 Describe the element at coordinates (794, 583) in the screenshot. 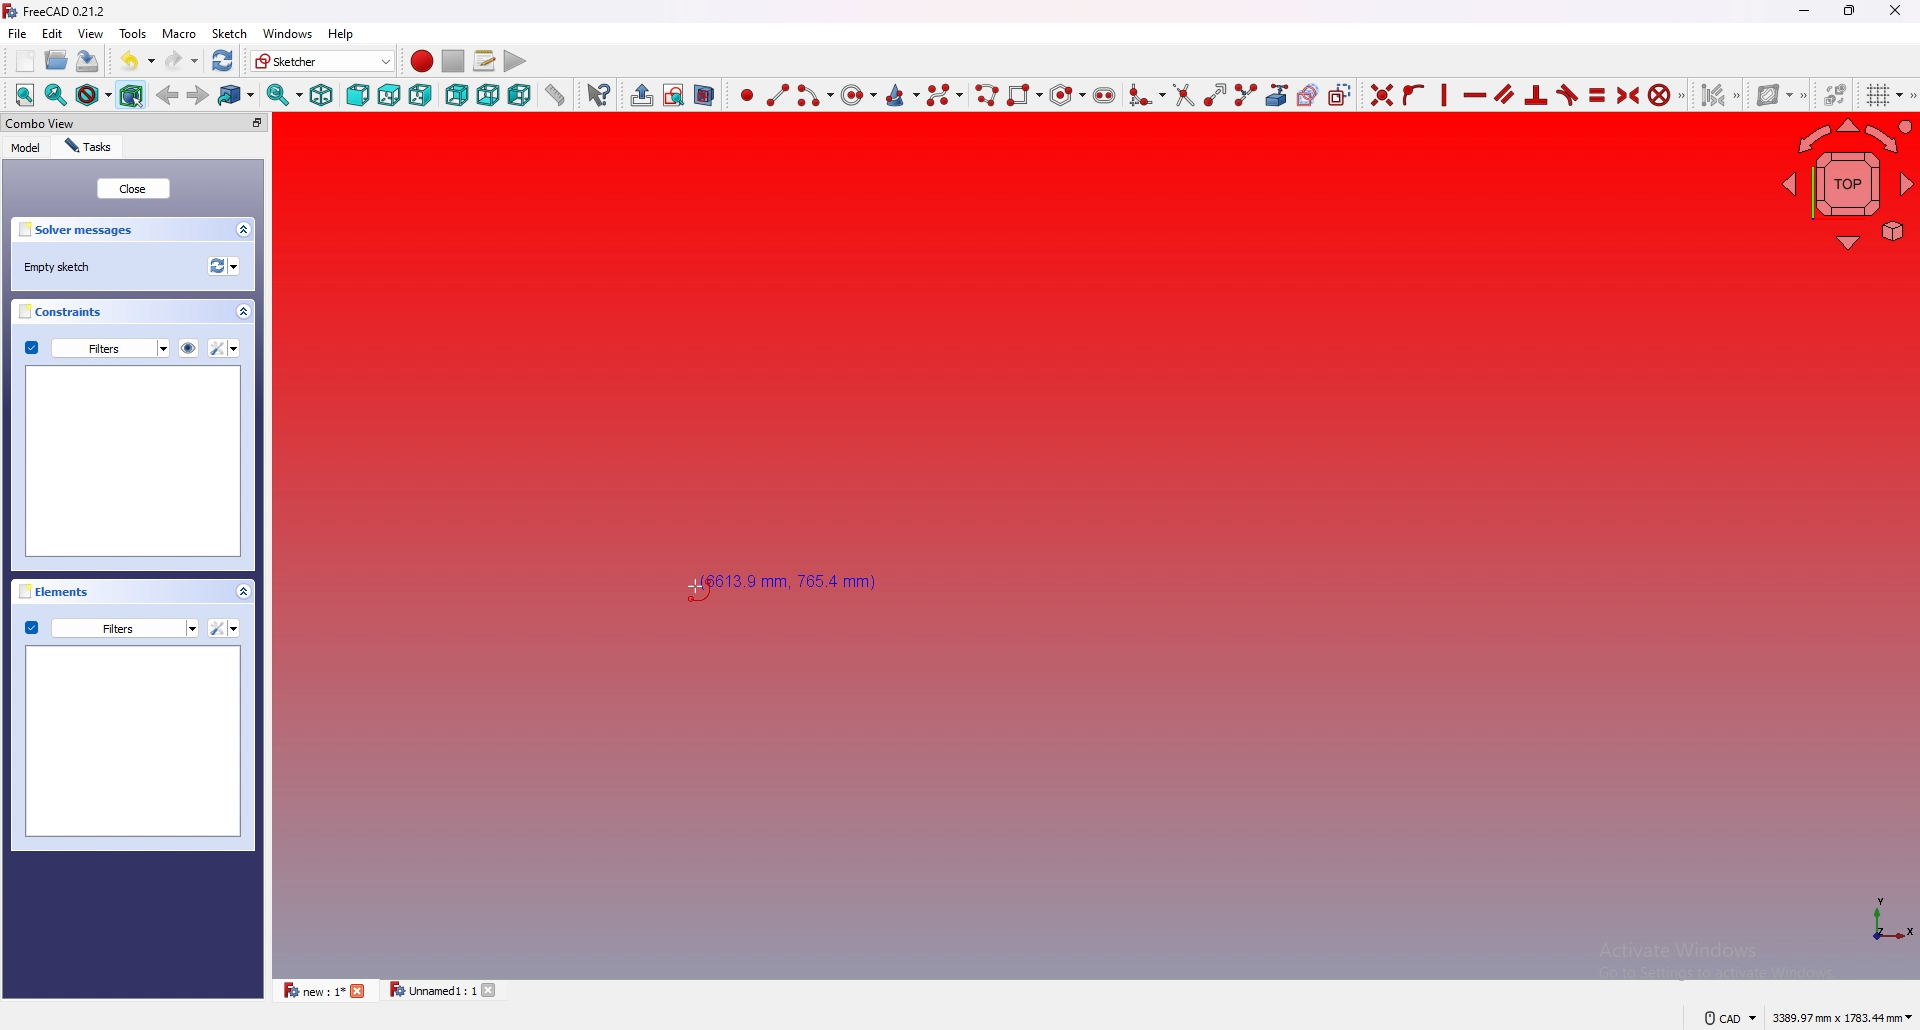

I see `(6613.9 mm, 765.4 mm)` at that location.